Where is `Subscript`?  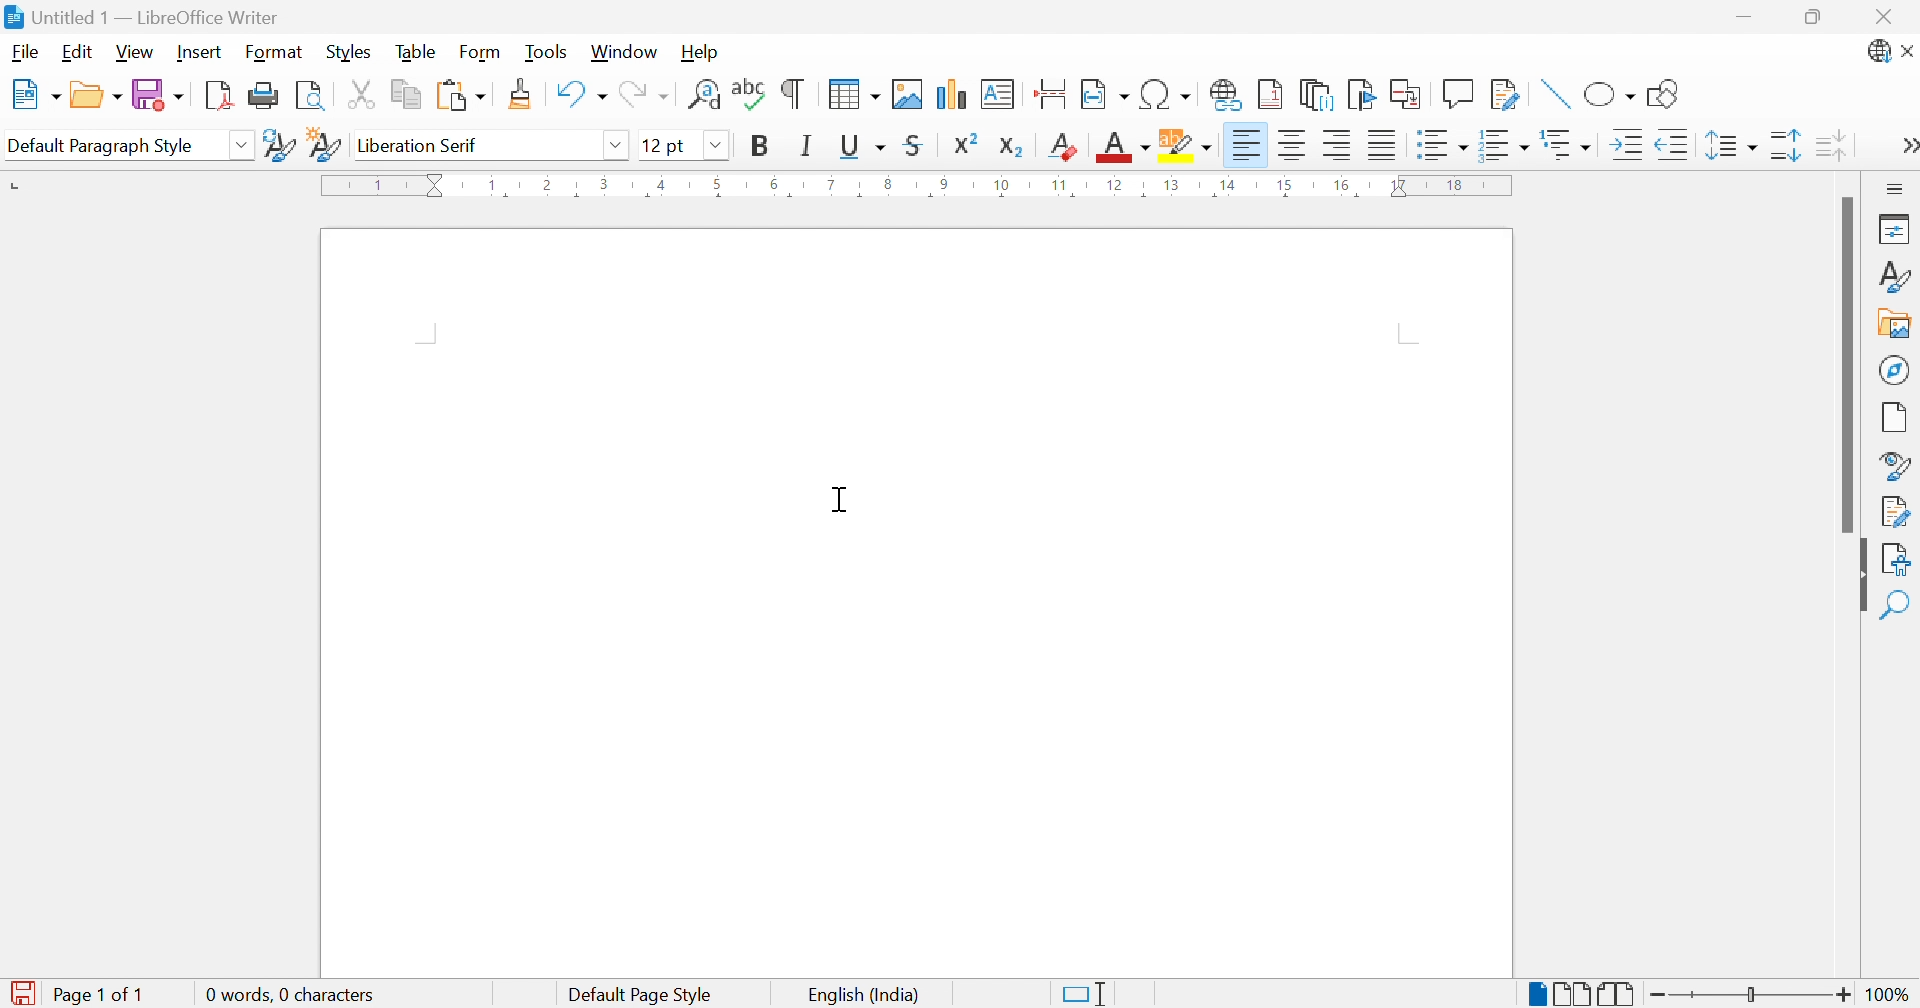 Subscript is located at coordinates (1011, 147).